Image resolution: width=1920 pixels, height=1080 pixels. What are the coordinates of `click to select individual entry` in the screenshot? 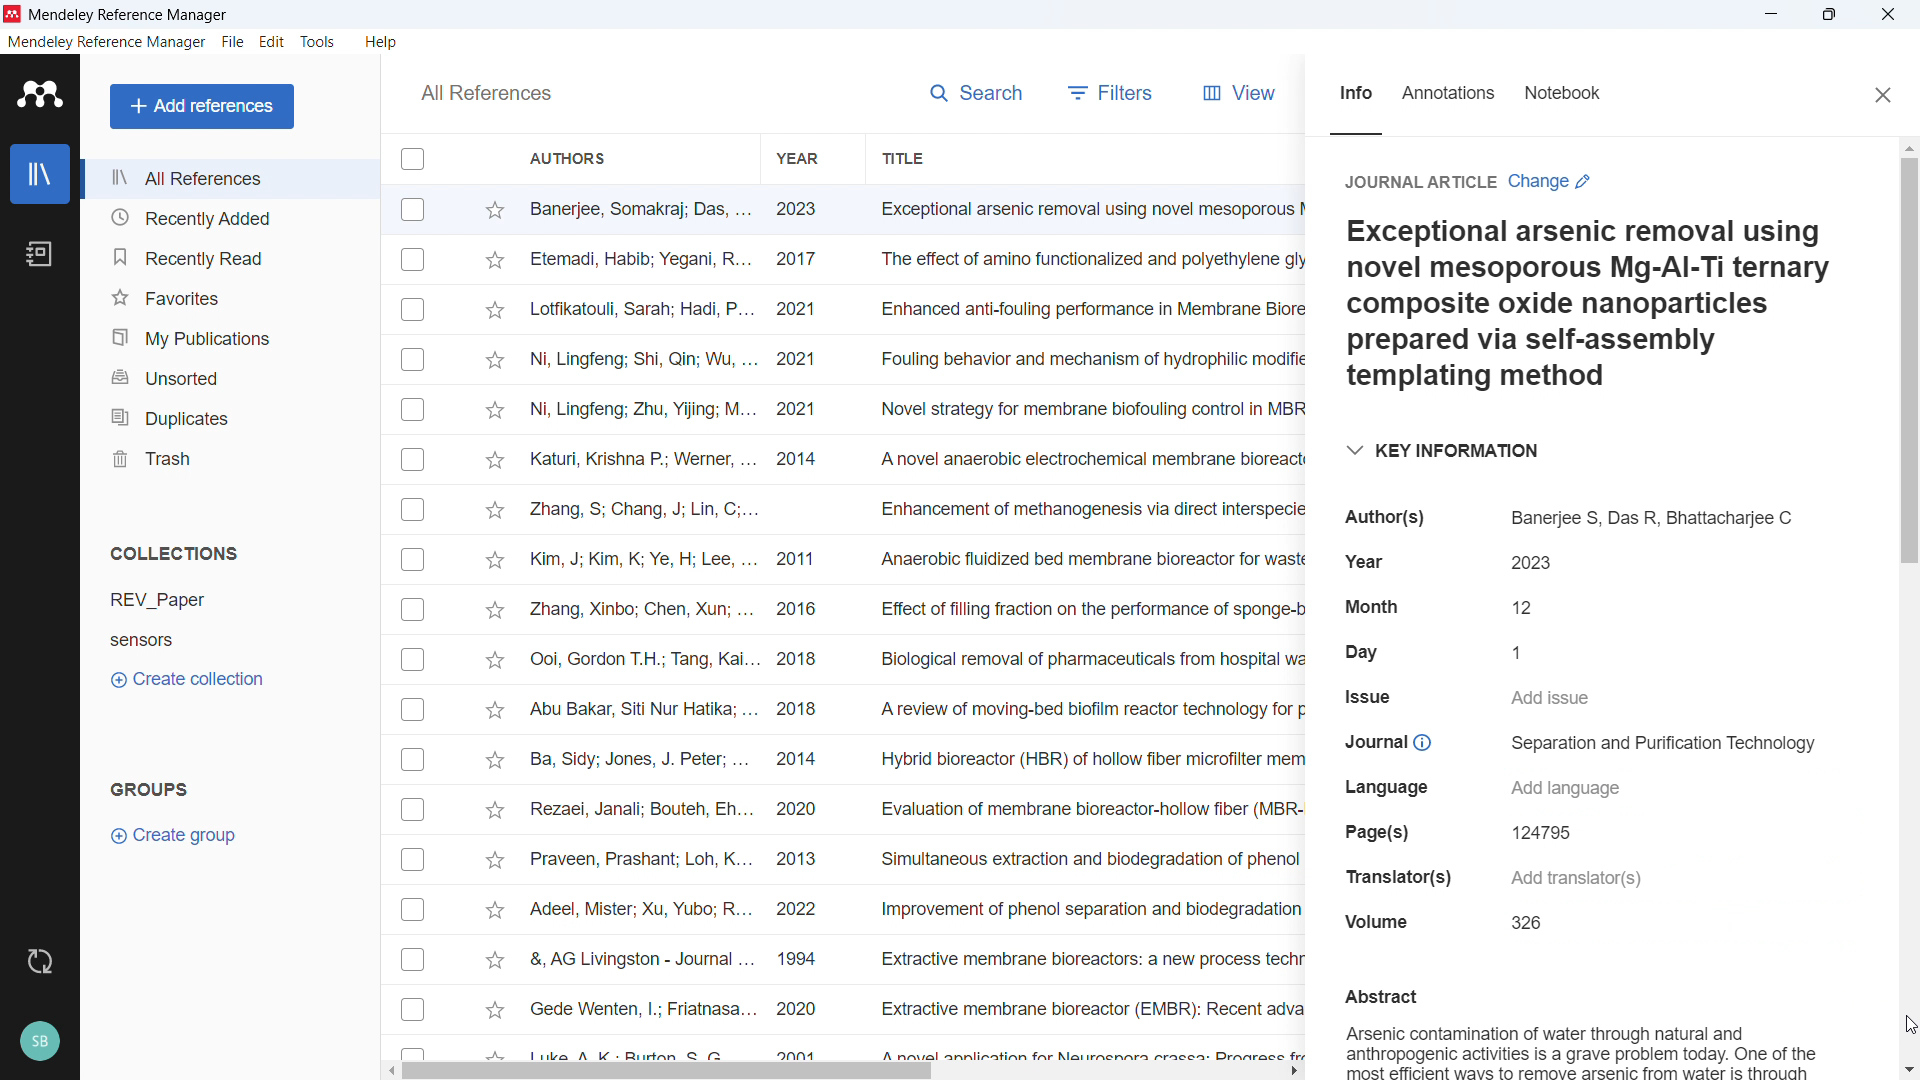 It's located at (415, 462).